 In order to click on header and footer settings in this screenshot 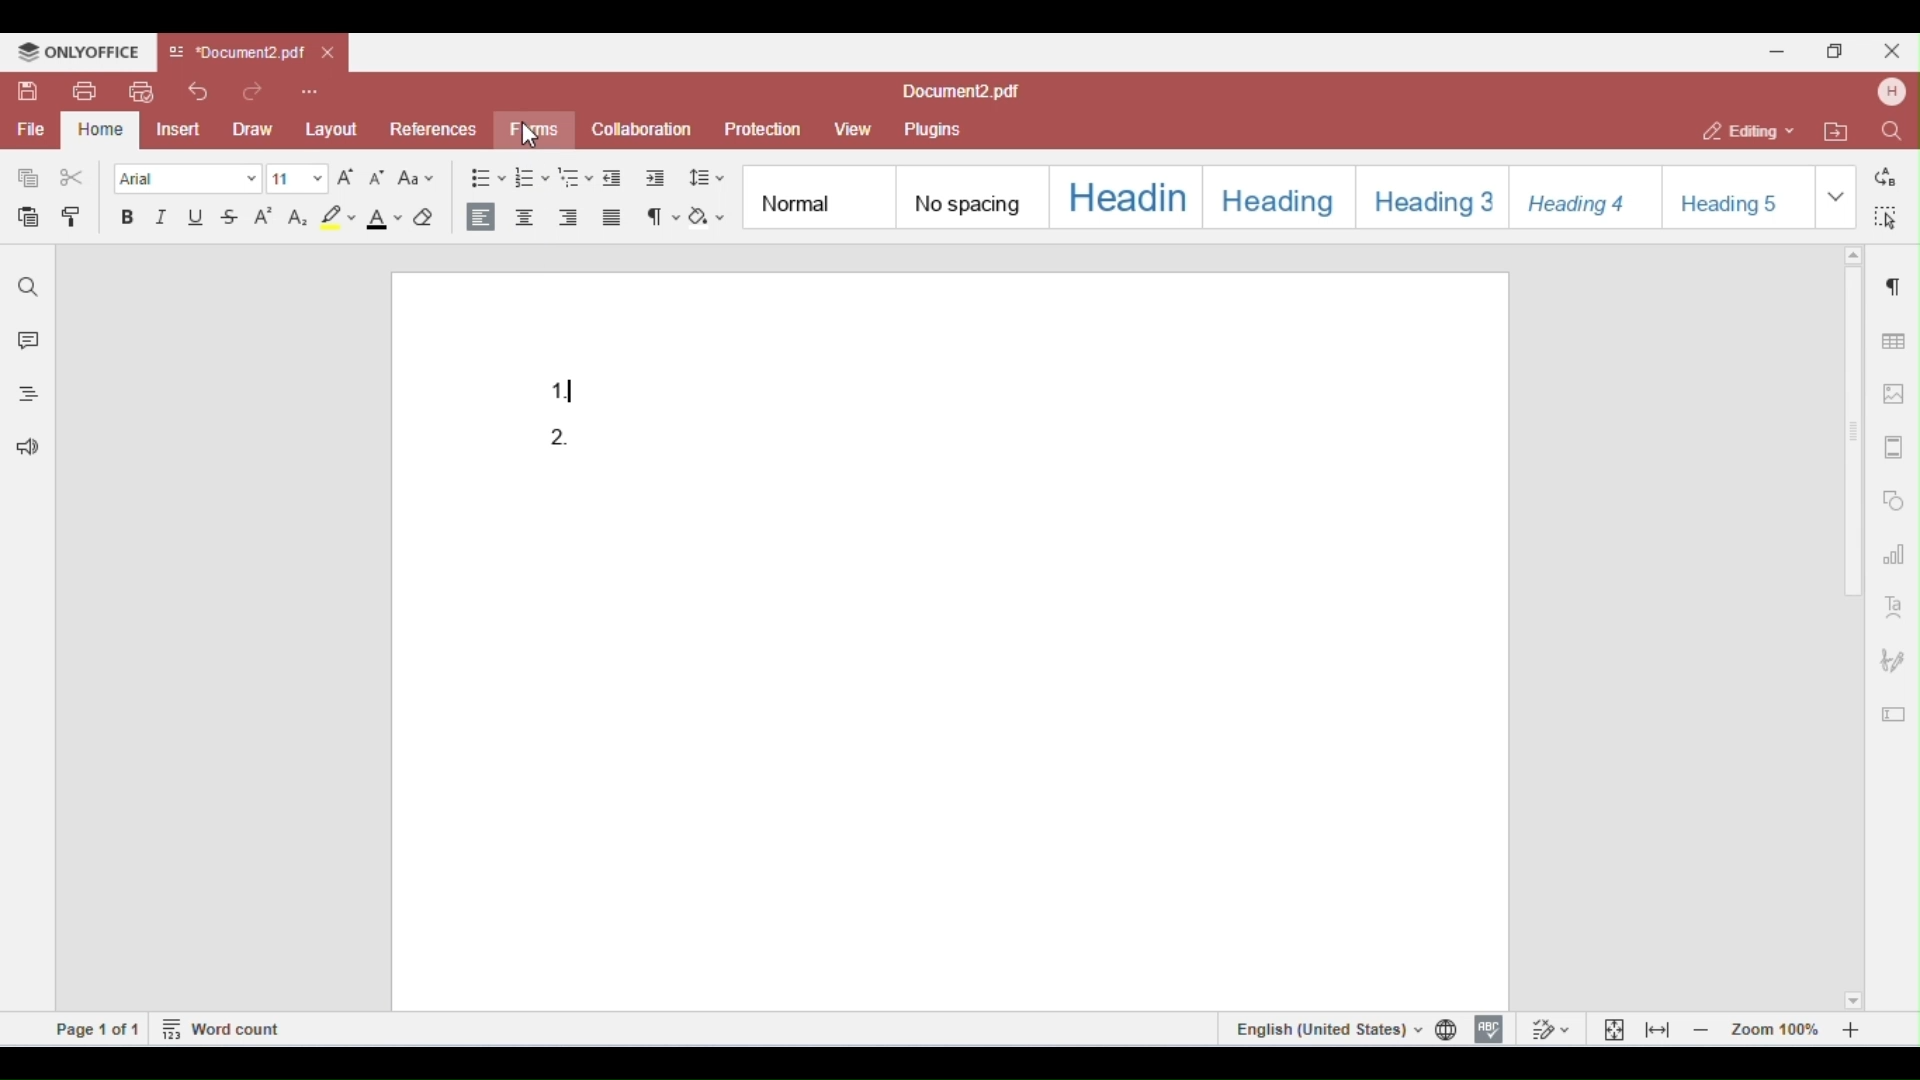, I will do `click(1892, 447)`.